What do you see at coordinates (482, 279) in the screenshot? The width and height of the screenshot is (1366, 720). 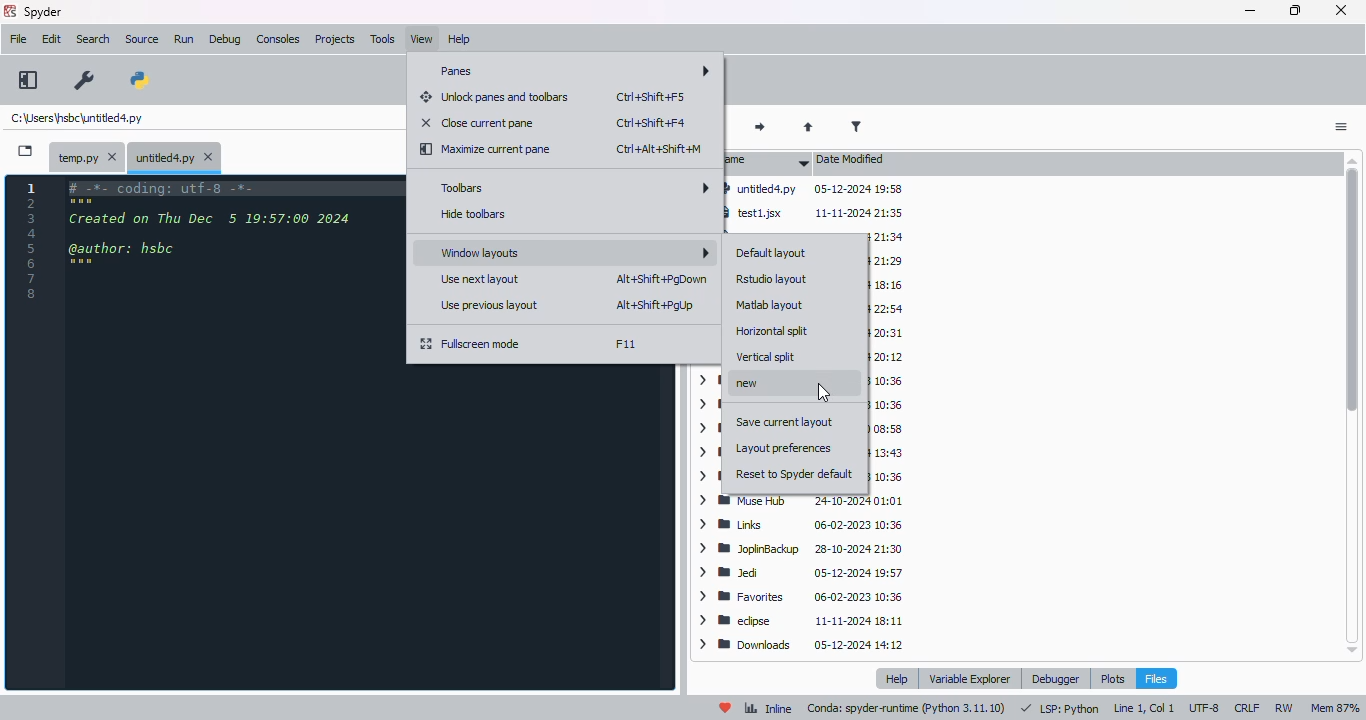 I see `use next layout` at bounding box center [482, 279].